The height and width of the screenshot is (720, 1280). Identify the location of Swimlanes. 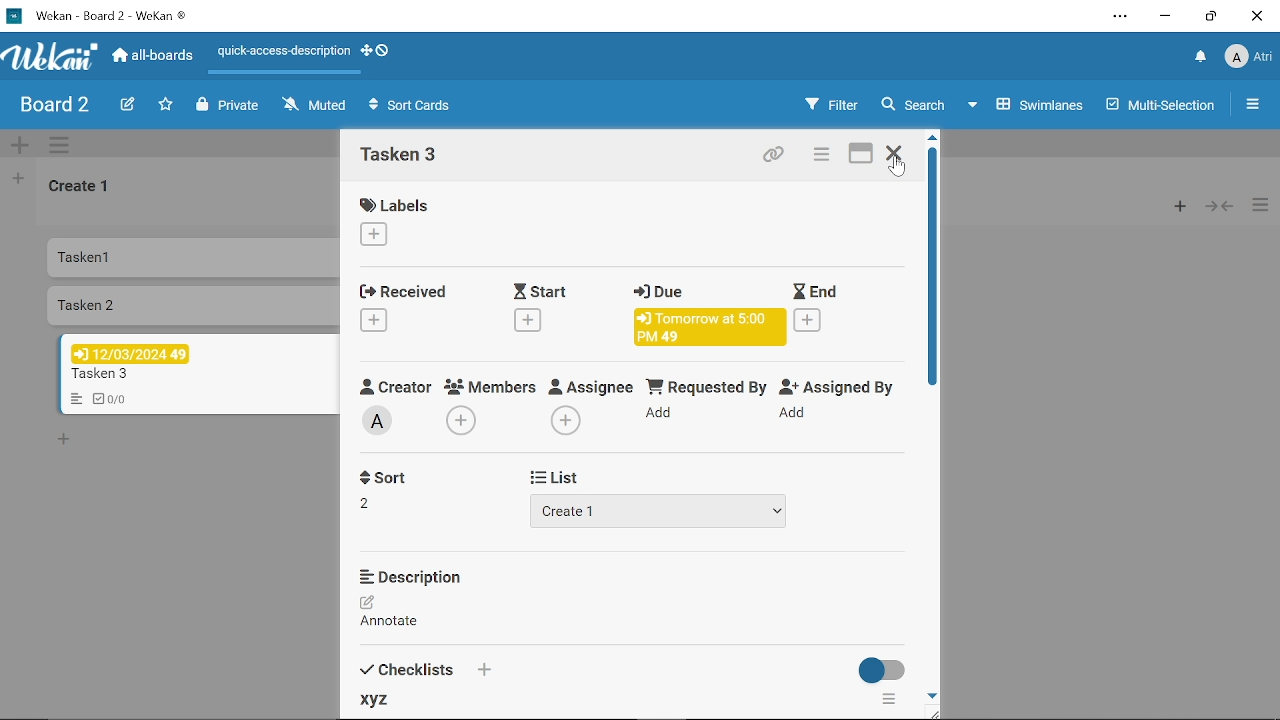
(1040, 105).